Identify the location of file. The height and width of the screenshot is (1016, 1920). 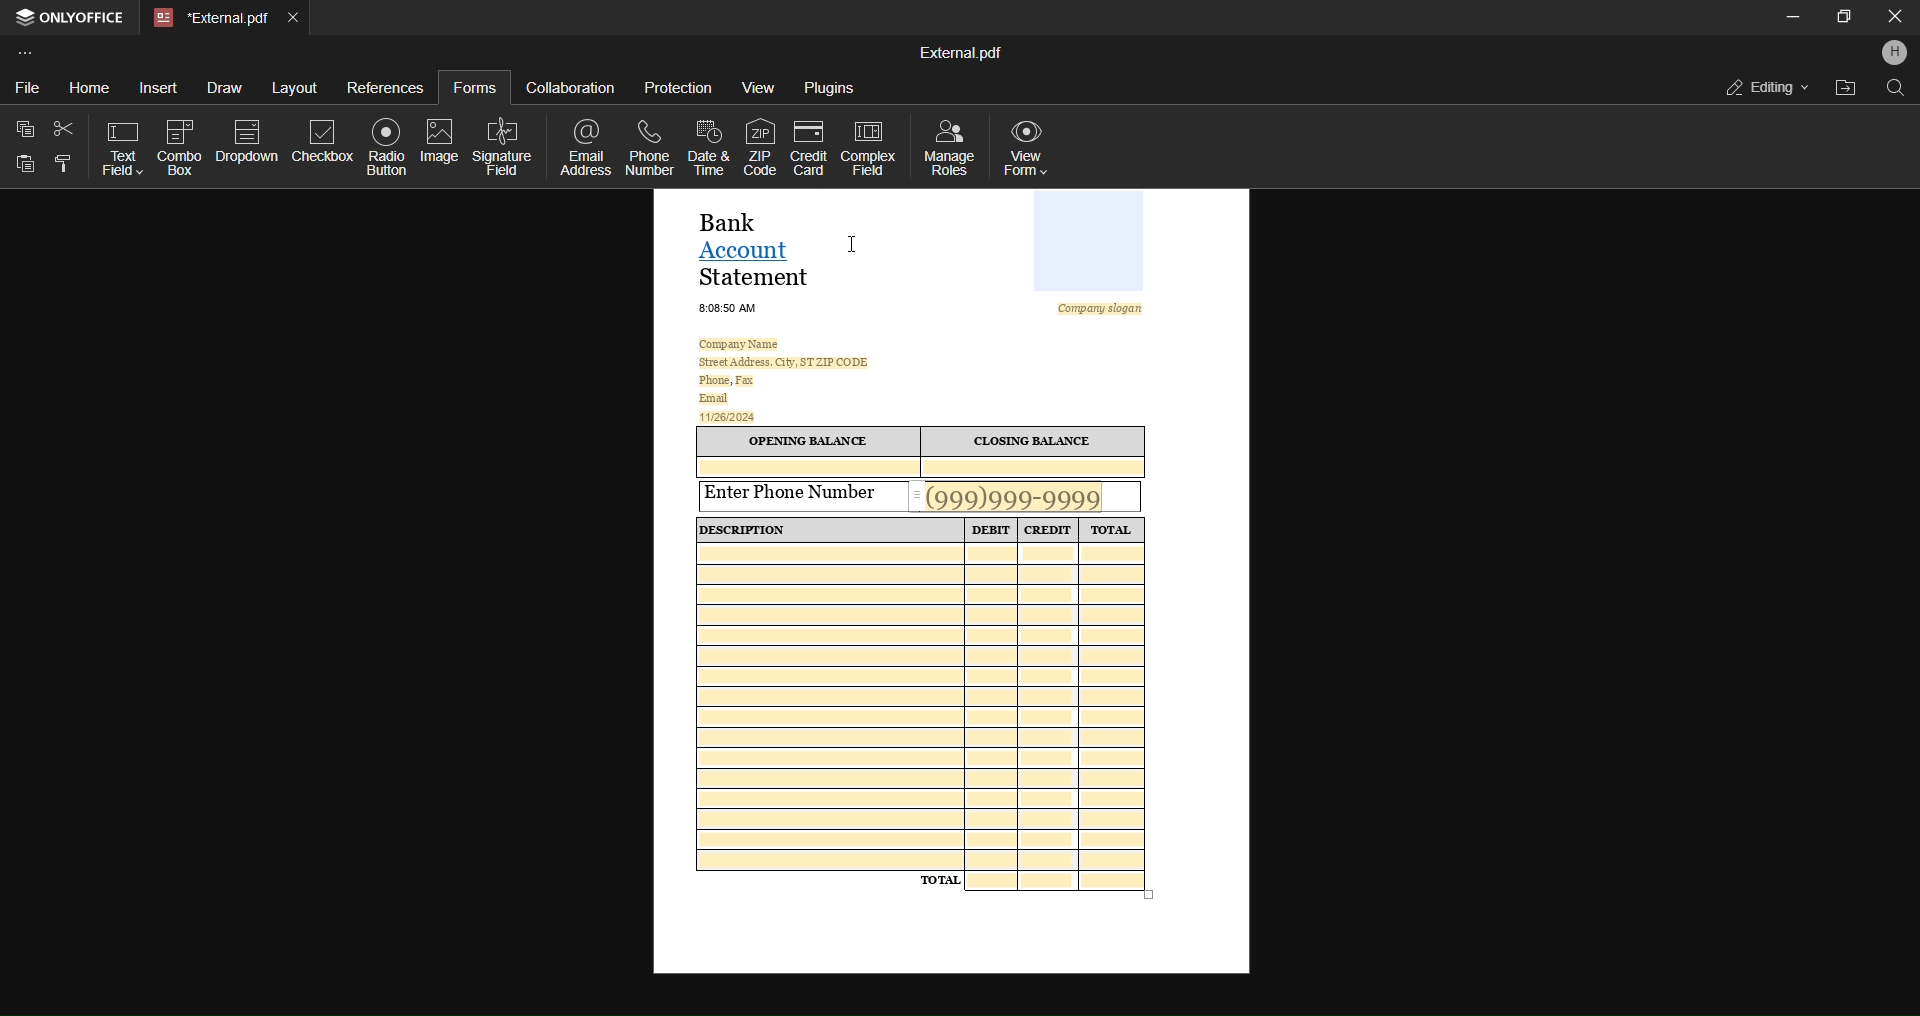
(26, 88).